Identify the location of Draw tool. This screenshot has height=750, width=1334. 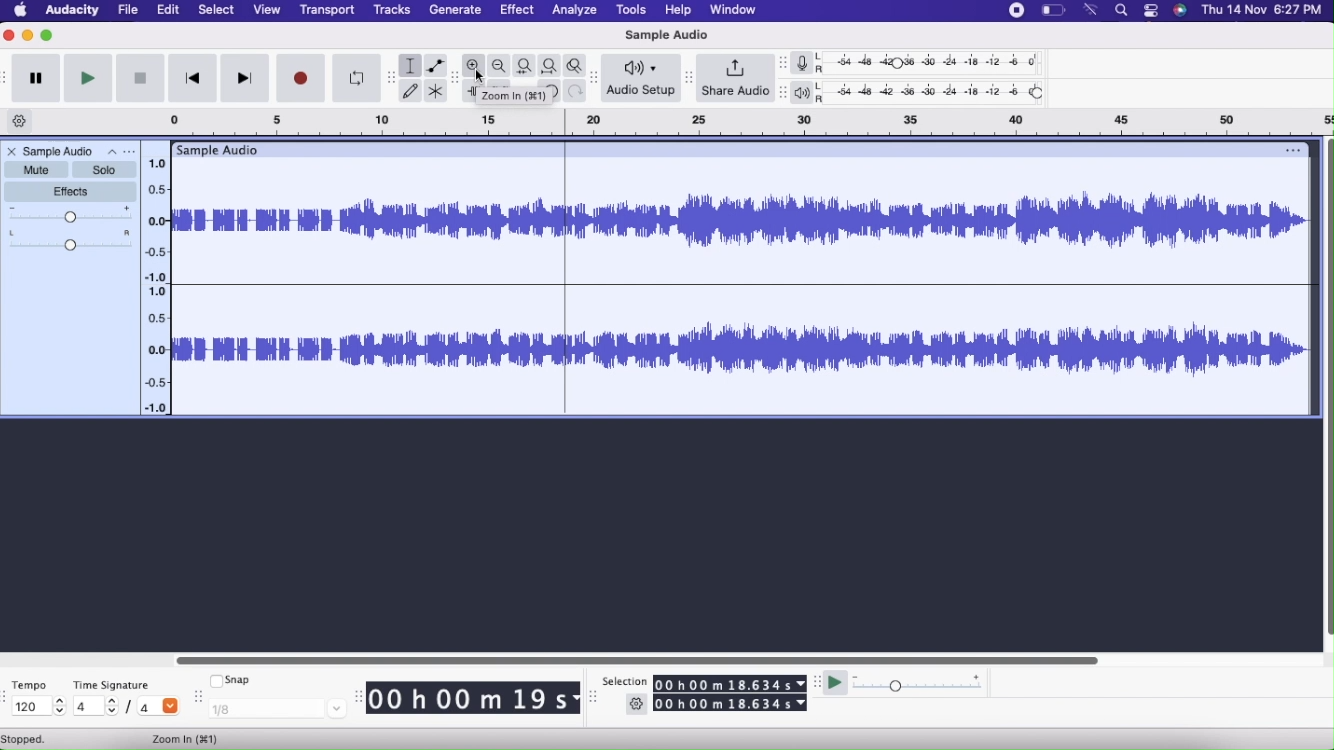
(411, 90).